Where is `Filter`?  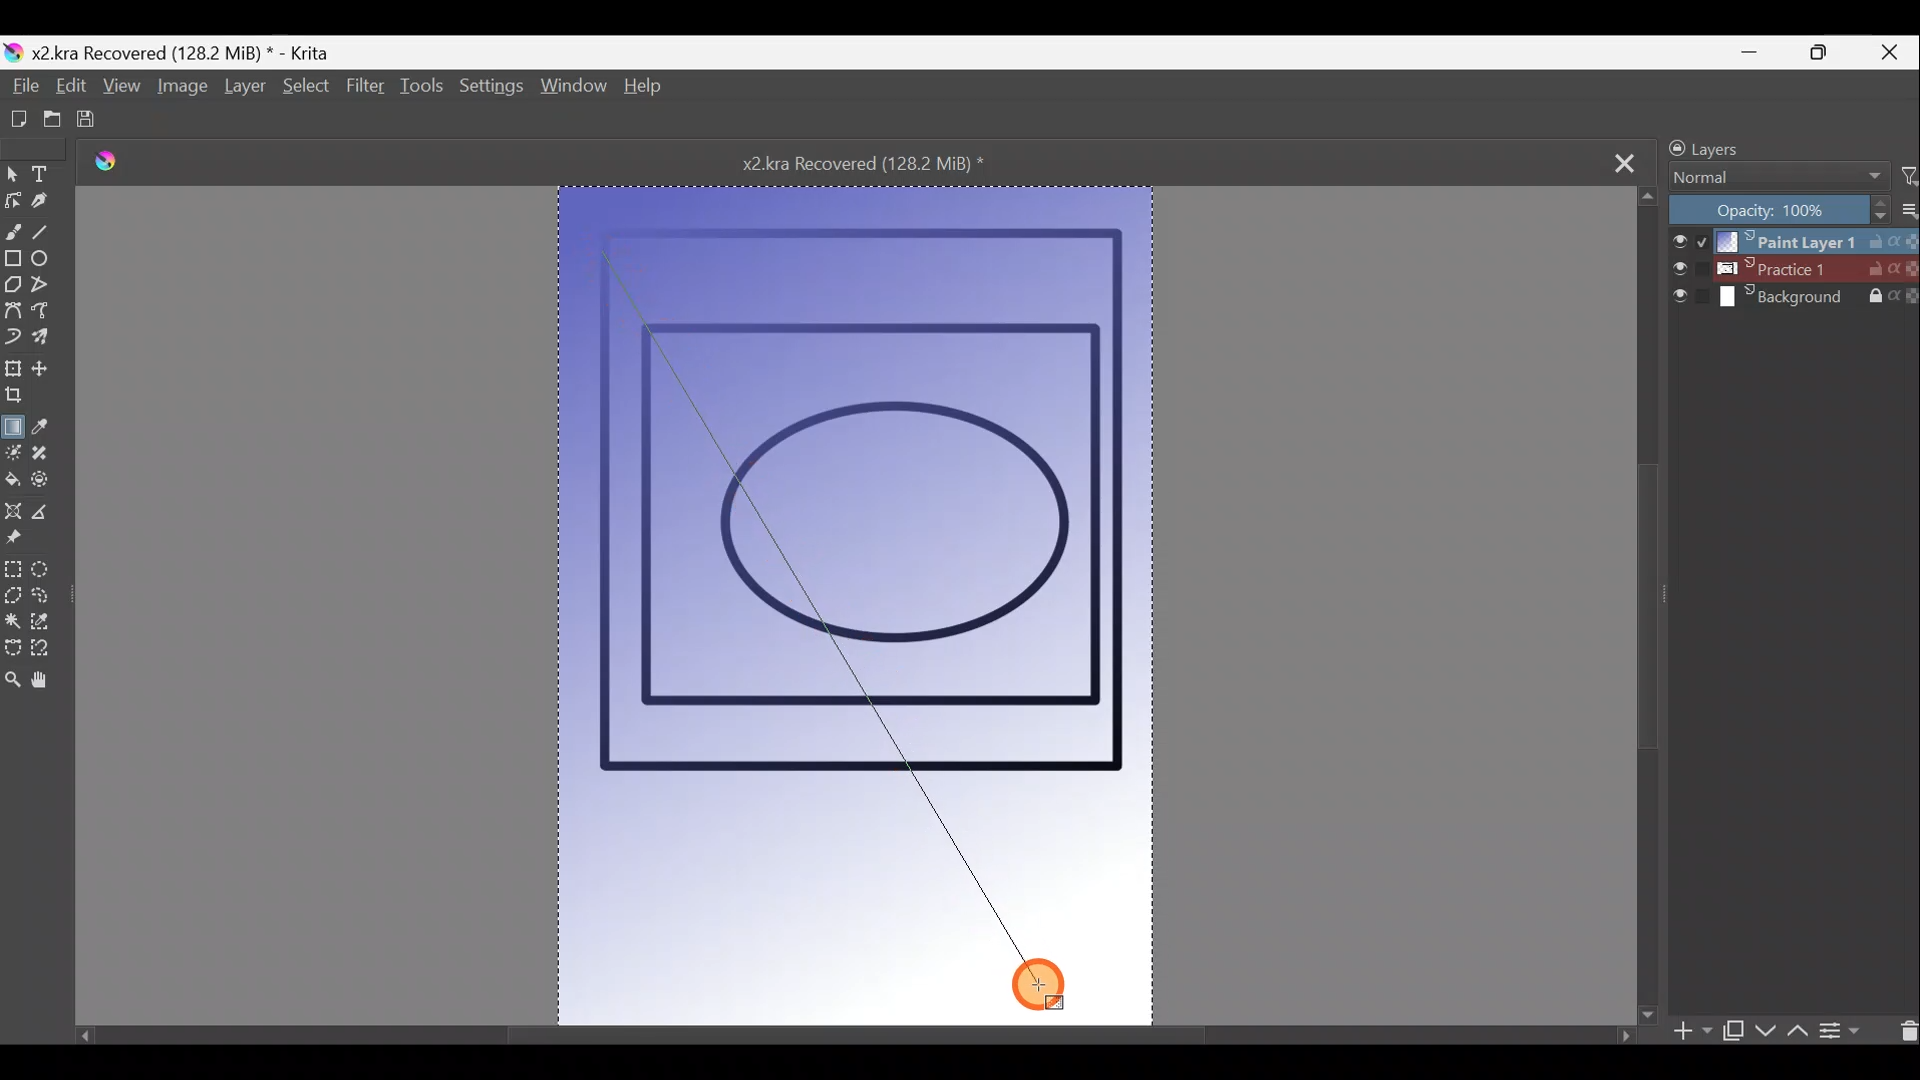
Filter is located at coordinates (365, 96).